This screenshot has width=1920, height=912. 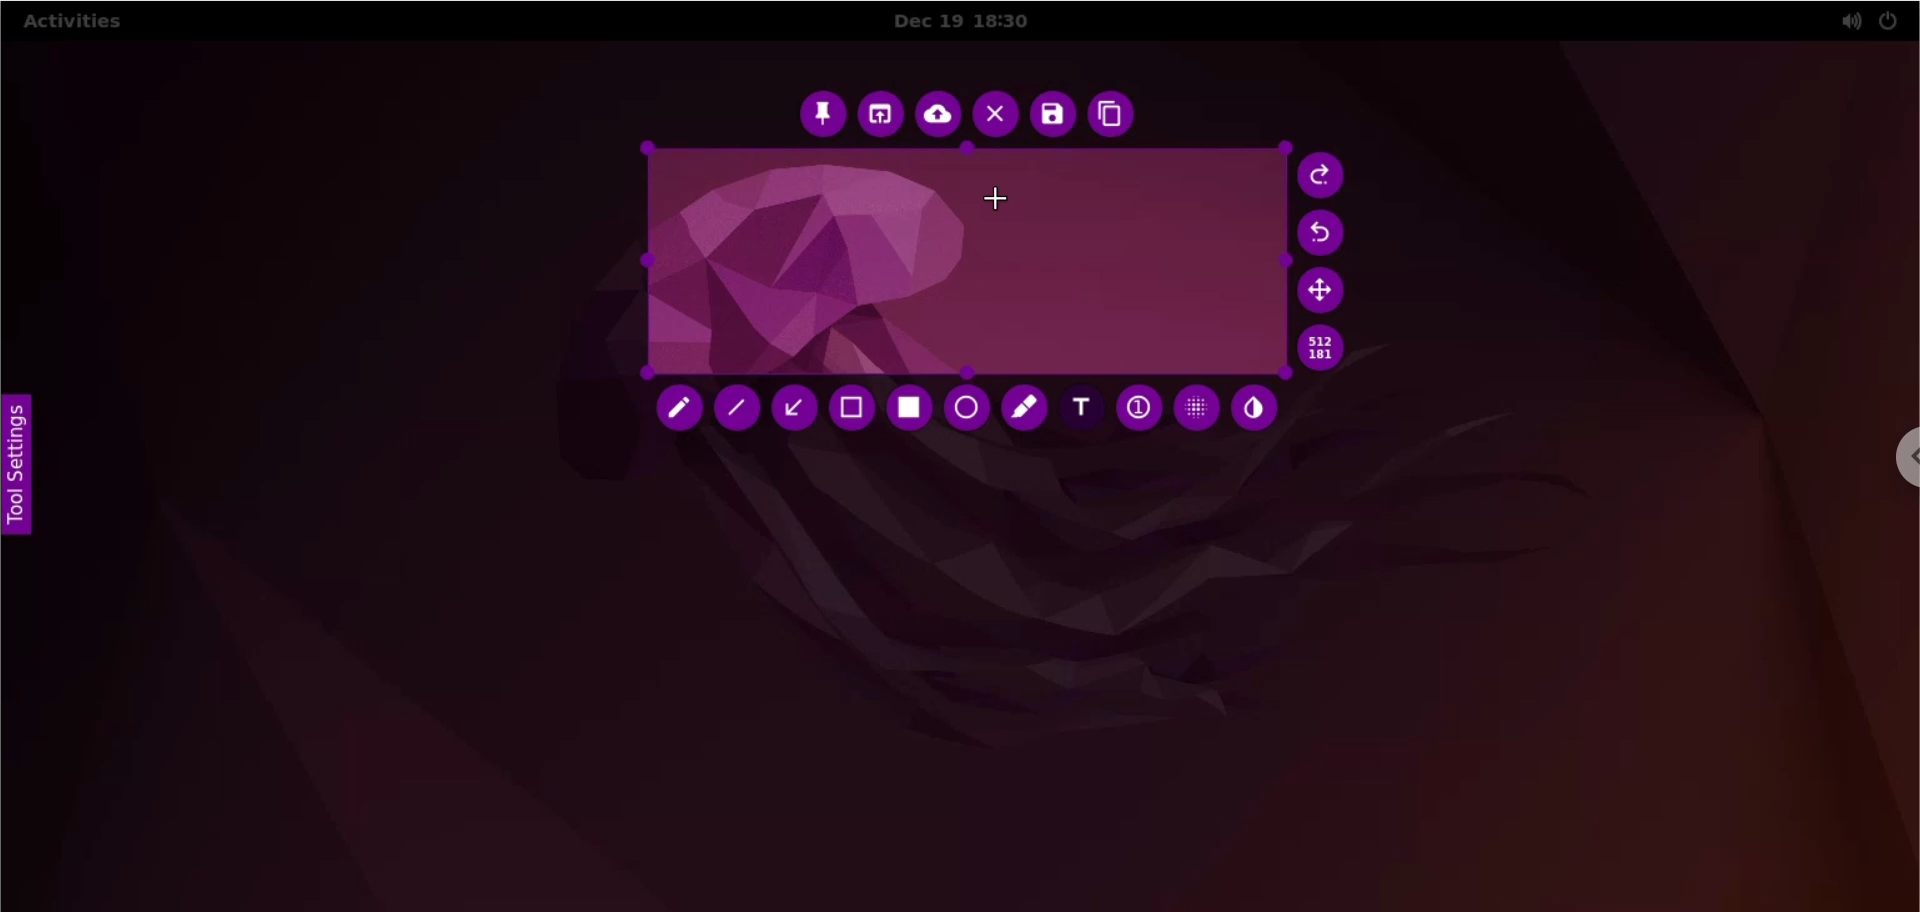 I want to click on arrow tool, so click(x=799, y=411).